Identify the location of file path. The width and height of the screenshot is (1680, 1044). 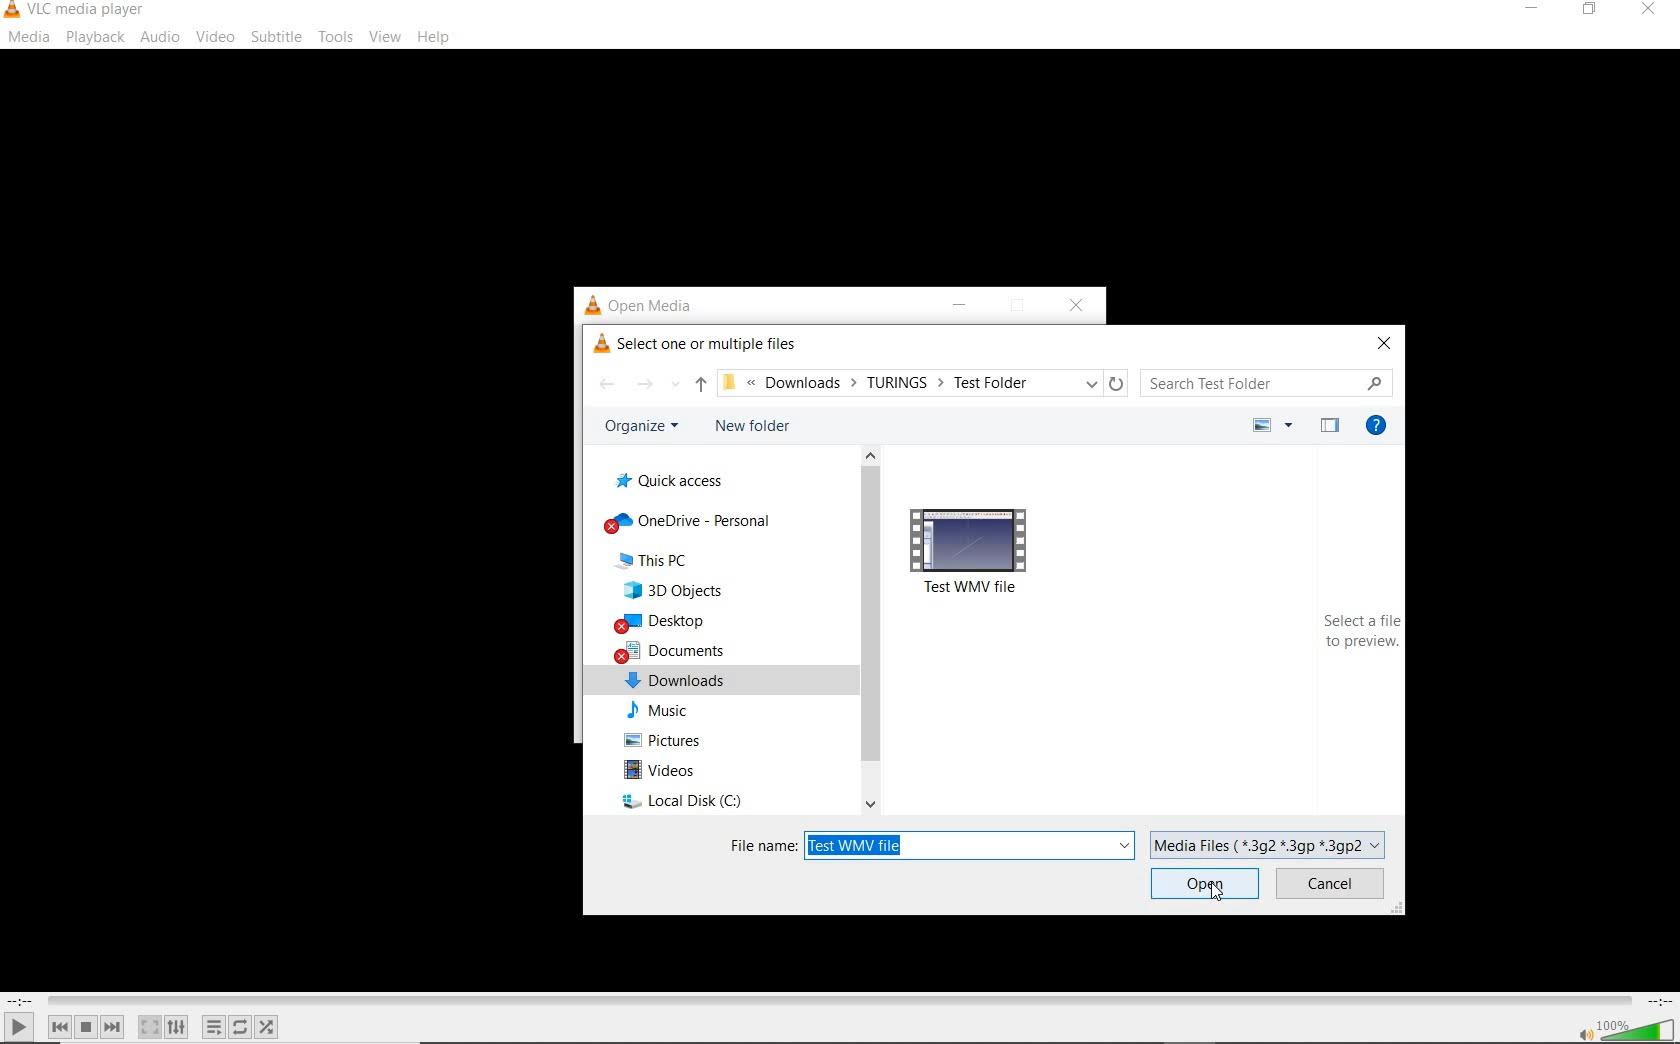
(884, 383).